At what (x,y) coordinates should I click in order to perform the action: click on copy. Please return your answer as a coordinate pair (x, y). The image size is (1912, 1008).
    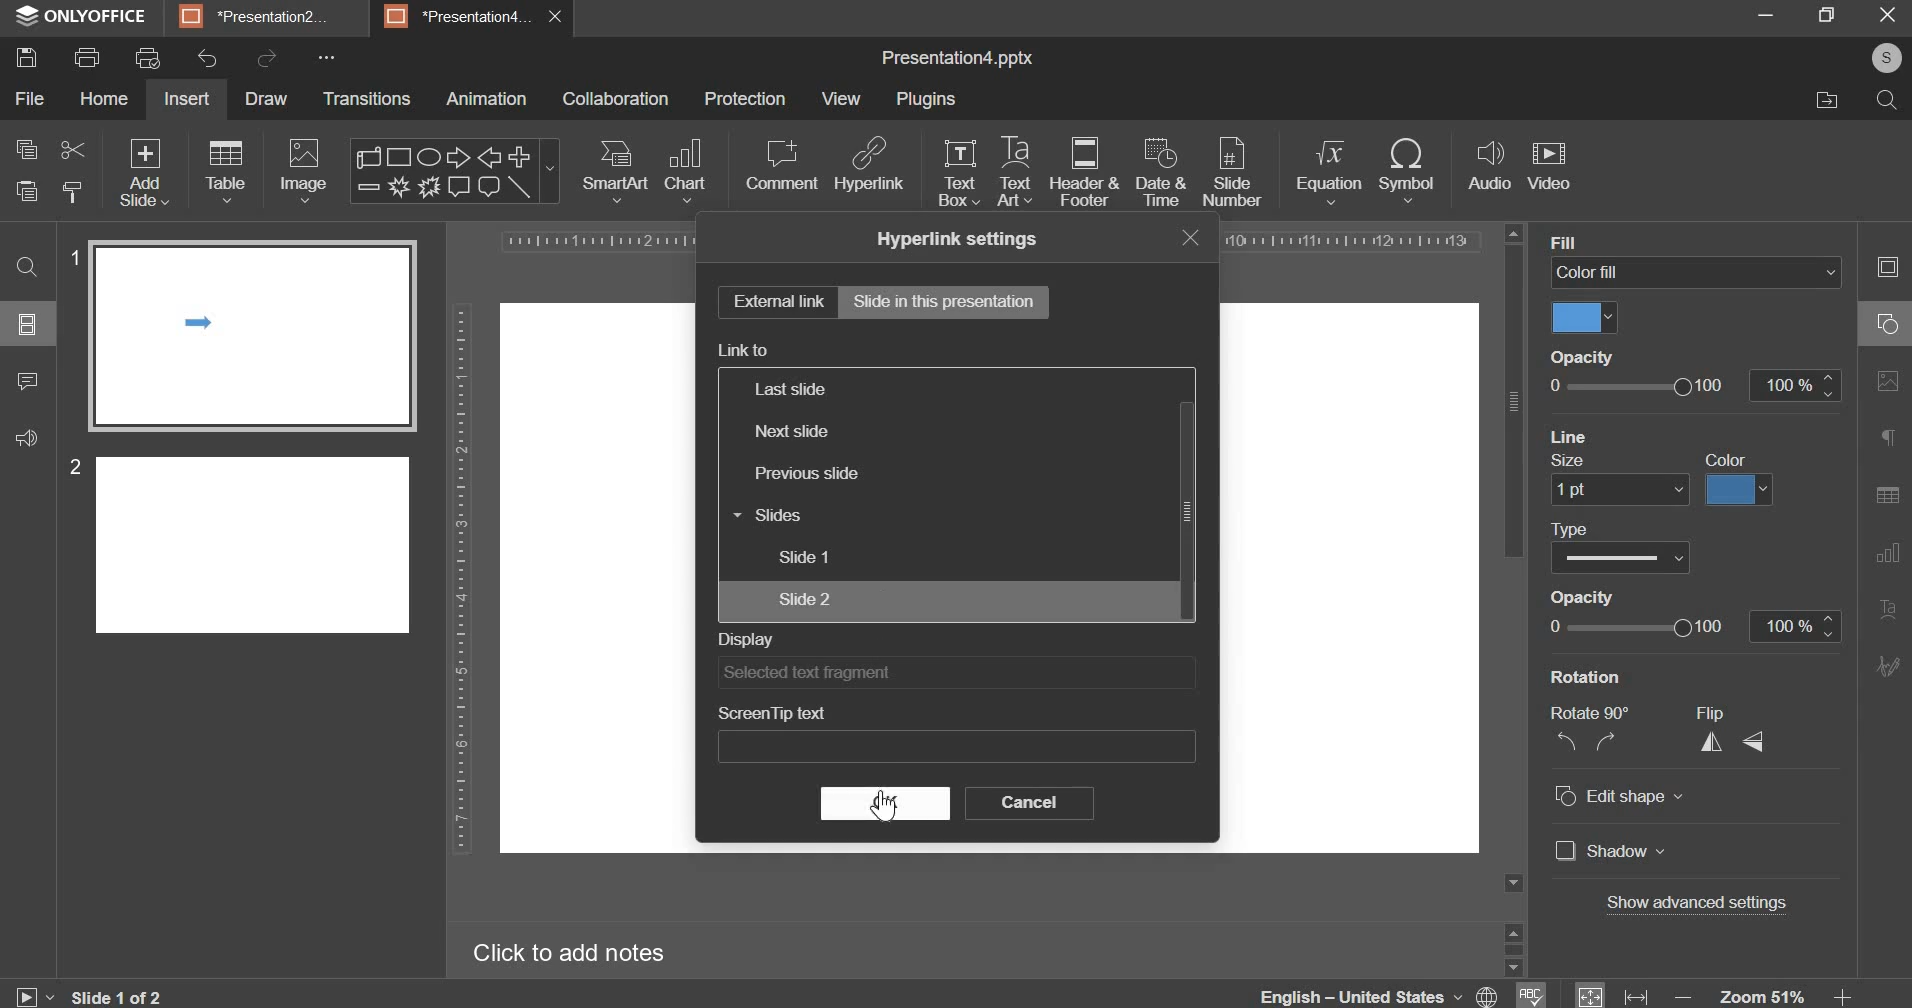
    Looking at the image, I should click on (26, 148).